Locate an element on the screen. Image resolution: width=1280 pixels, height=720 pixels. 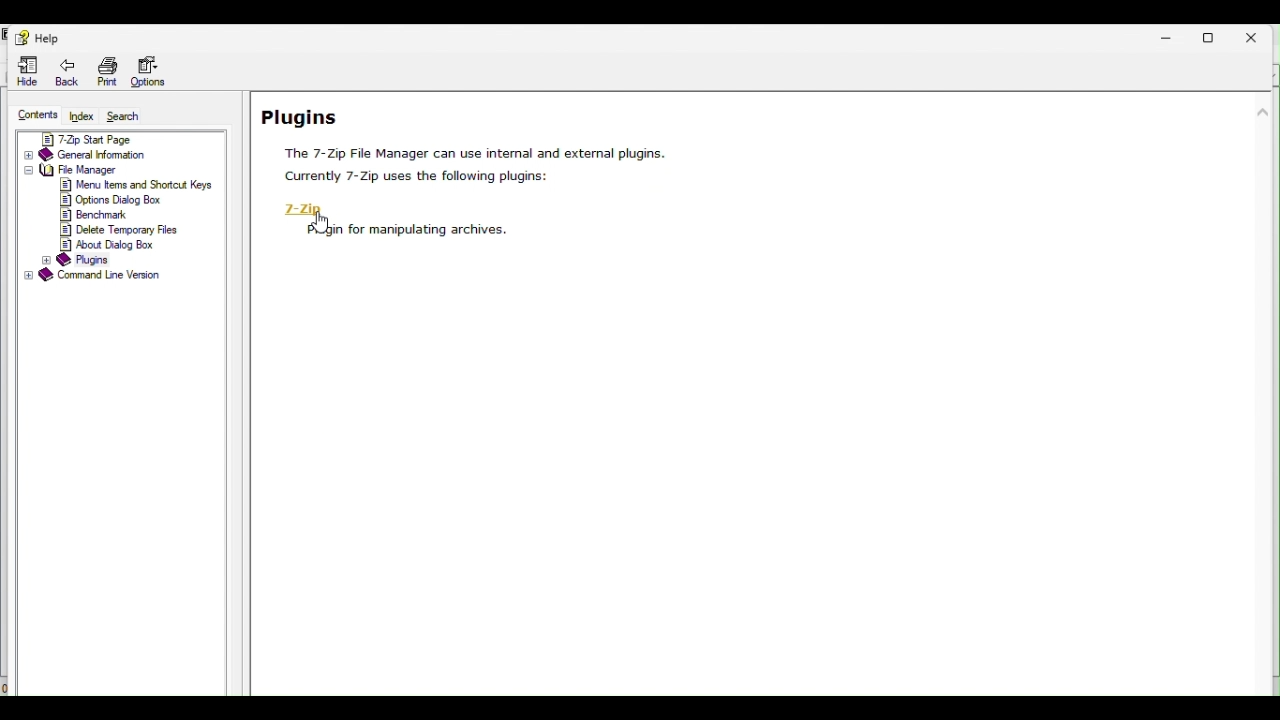
about is located at coordinates (111, 245).